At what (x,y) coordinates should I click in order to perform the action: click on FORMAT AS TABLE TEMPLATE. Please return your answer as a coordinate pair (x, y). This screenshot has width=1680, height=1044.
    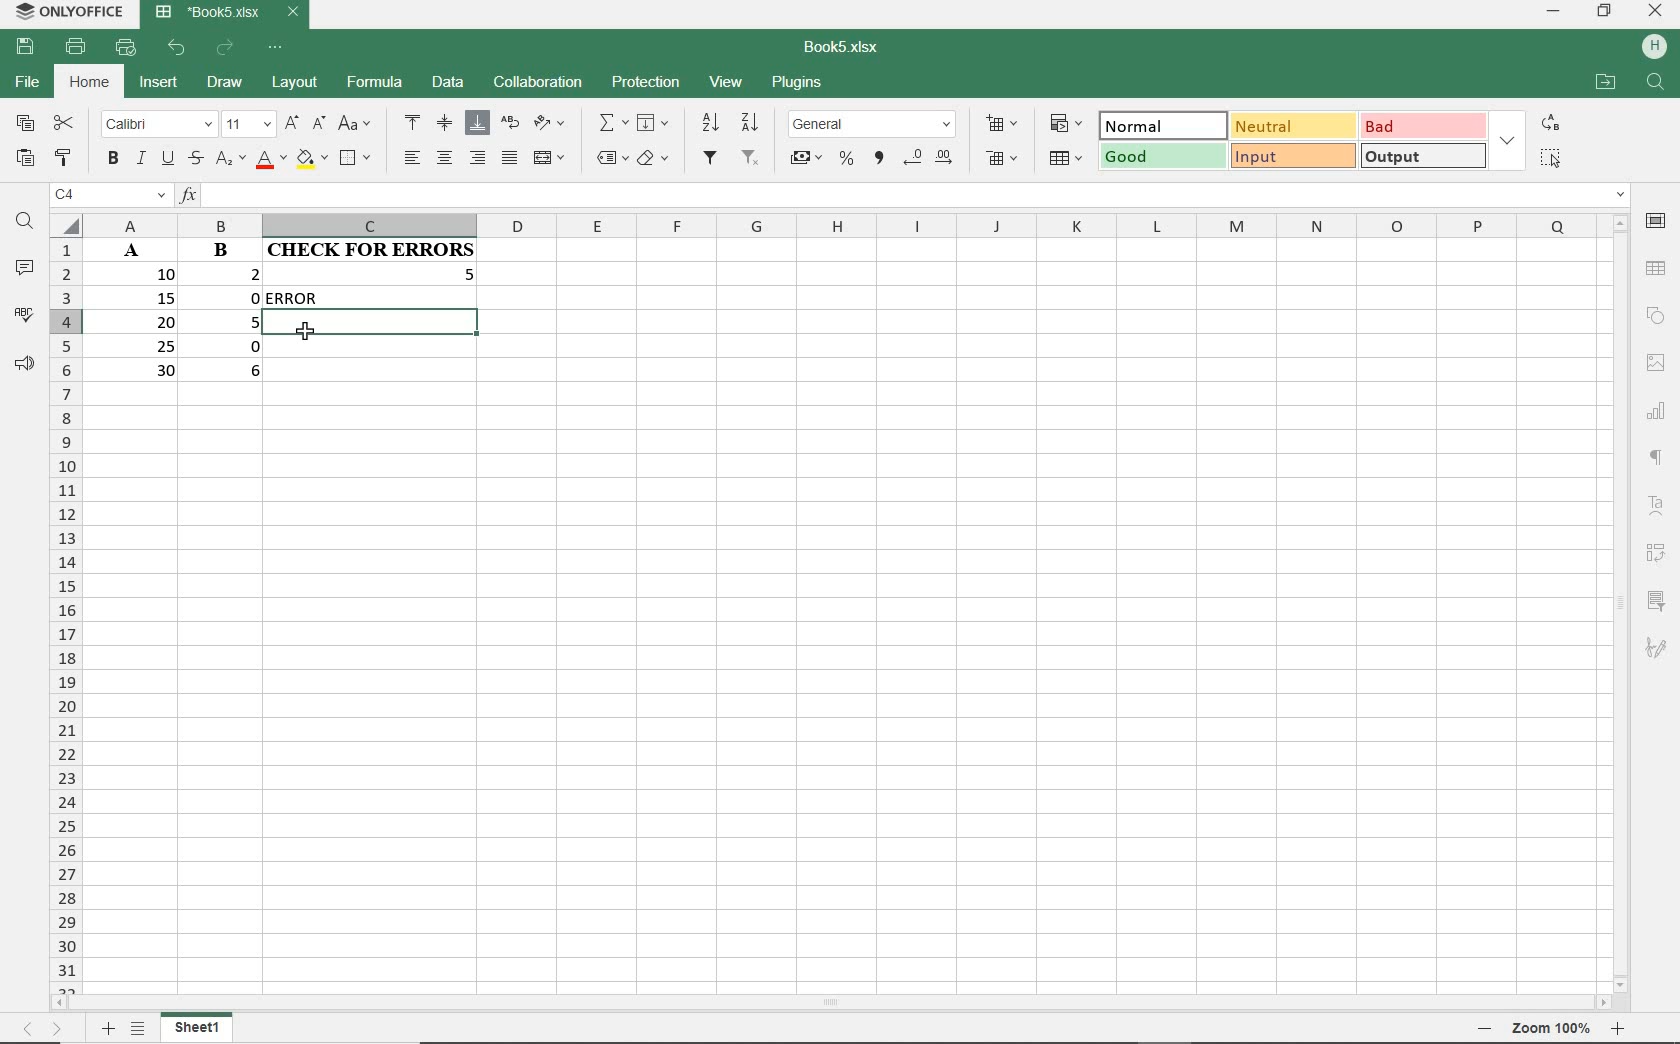
    Looking at the image, I should click on (1065, 158).